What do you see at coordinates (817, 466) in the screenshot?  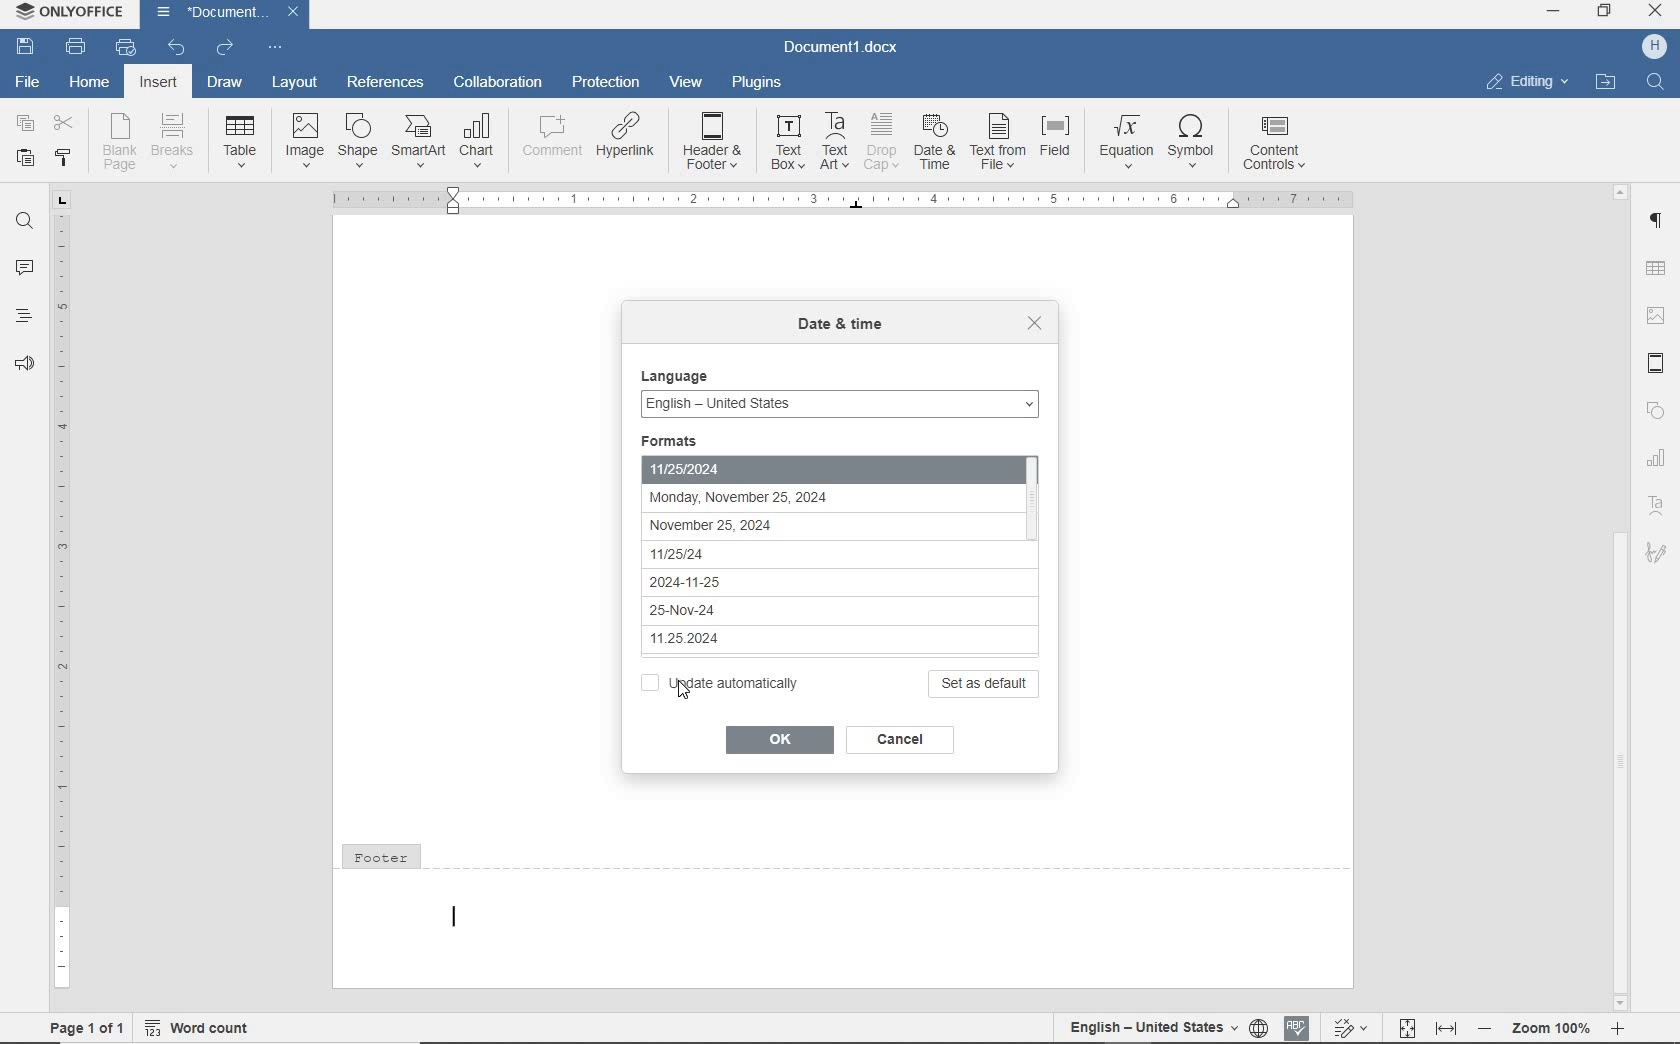 I see `11/25/2024` at bounding box center [817, 466].